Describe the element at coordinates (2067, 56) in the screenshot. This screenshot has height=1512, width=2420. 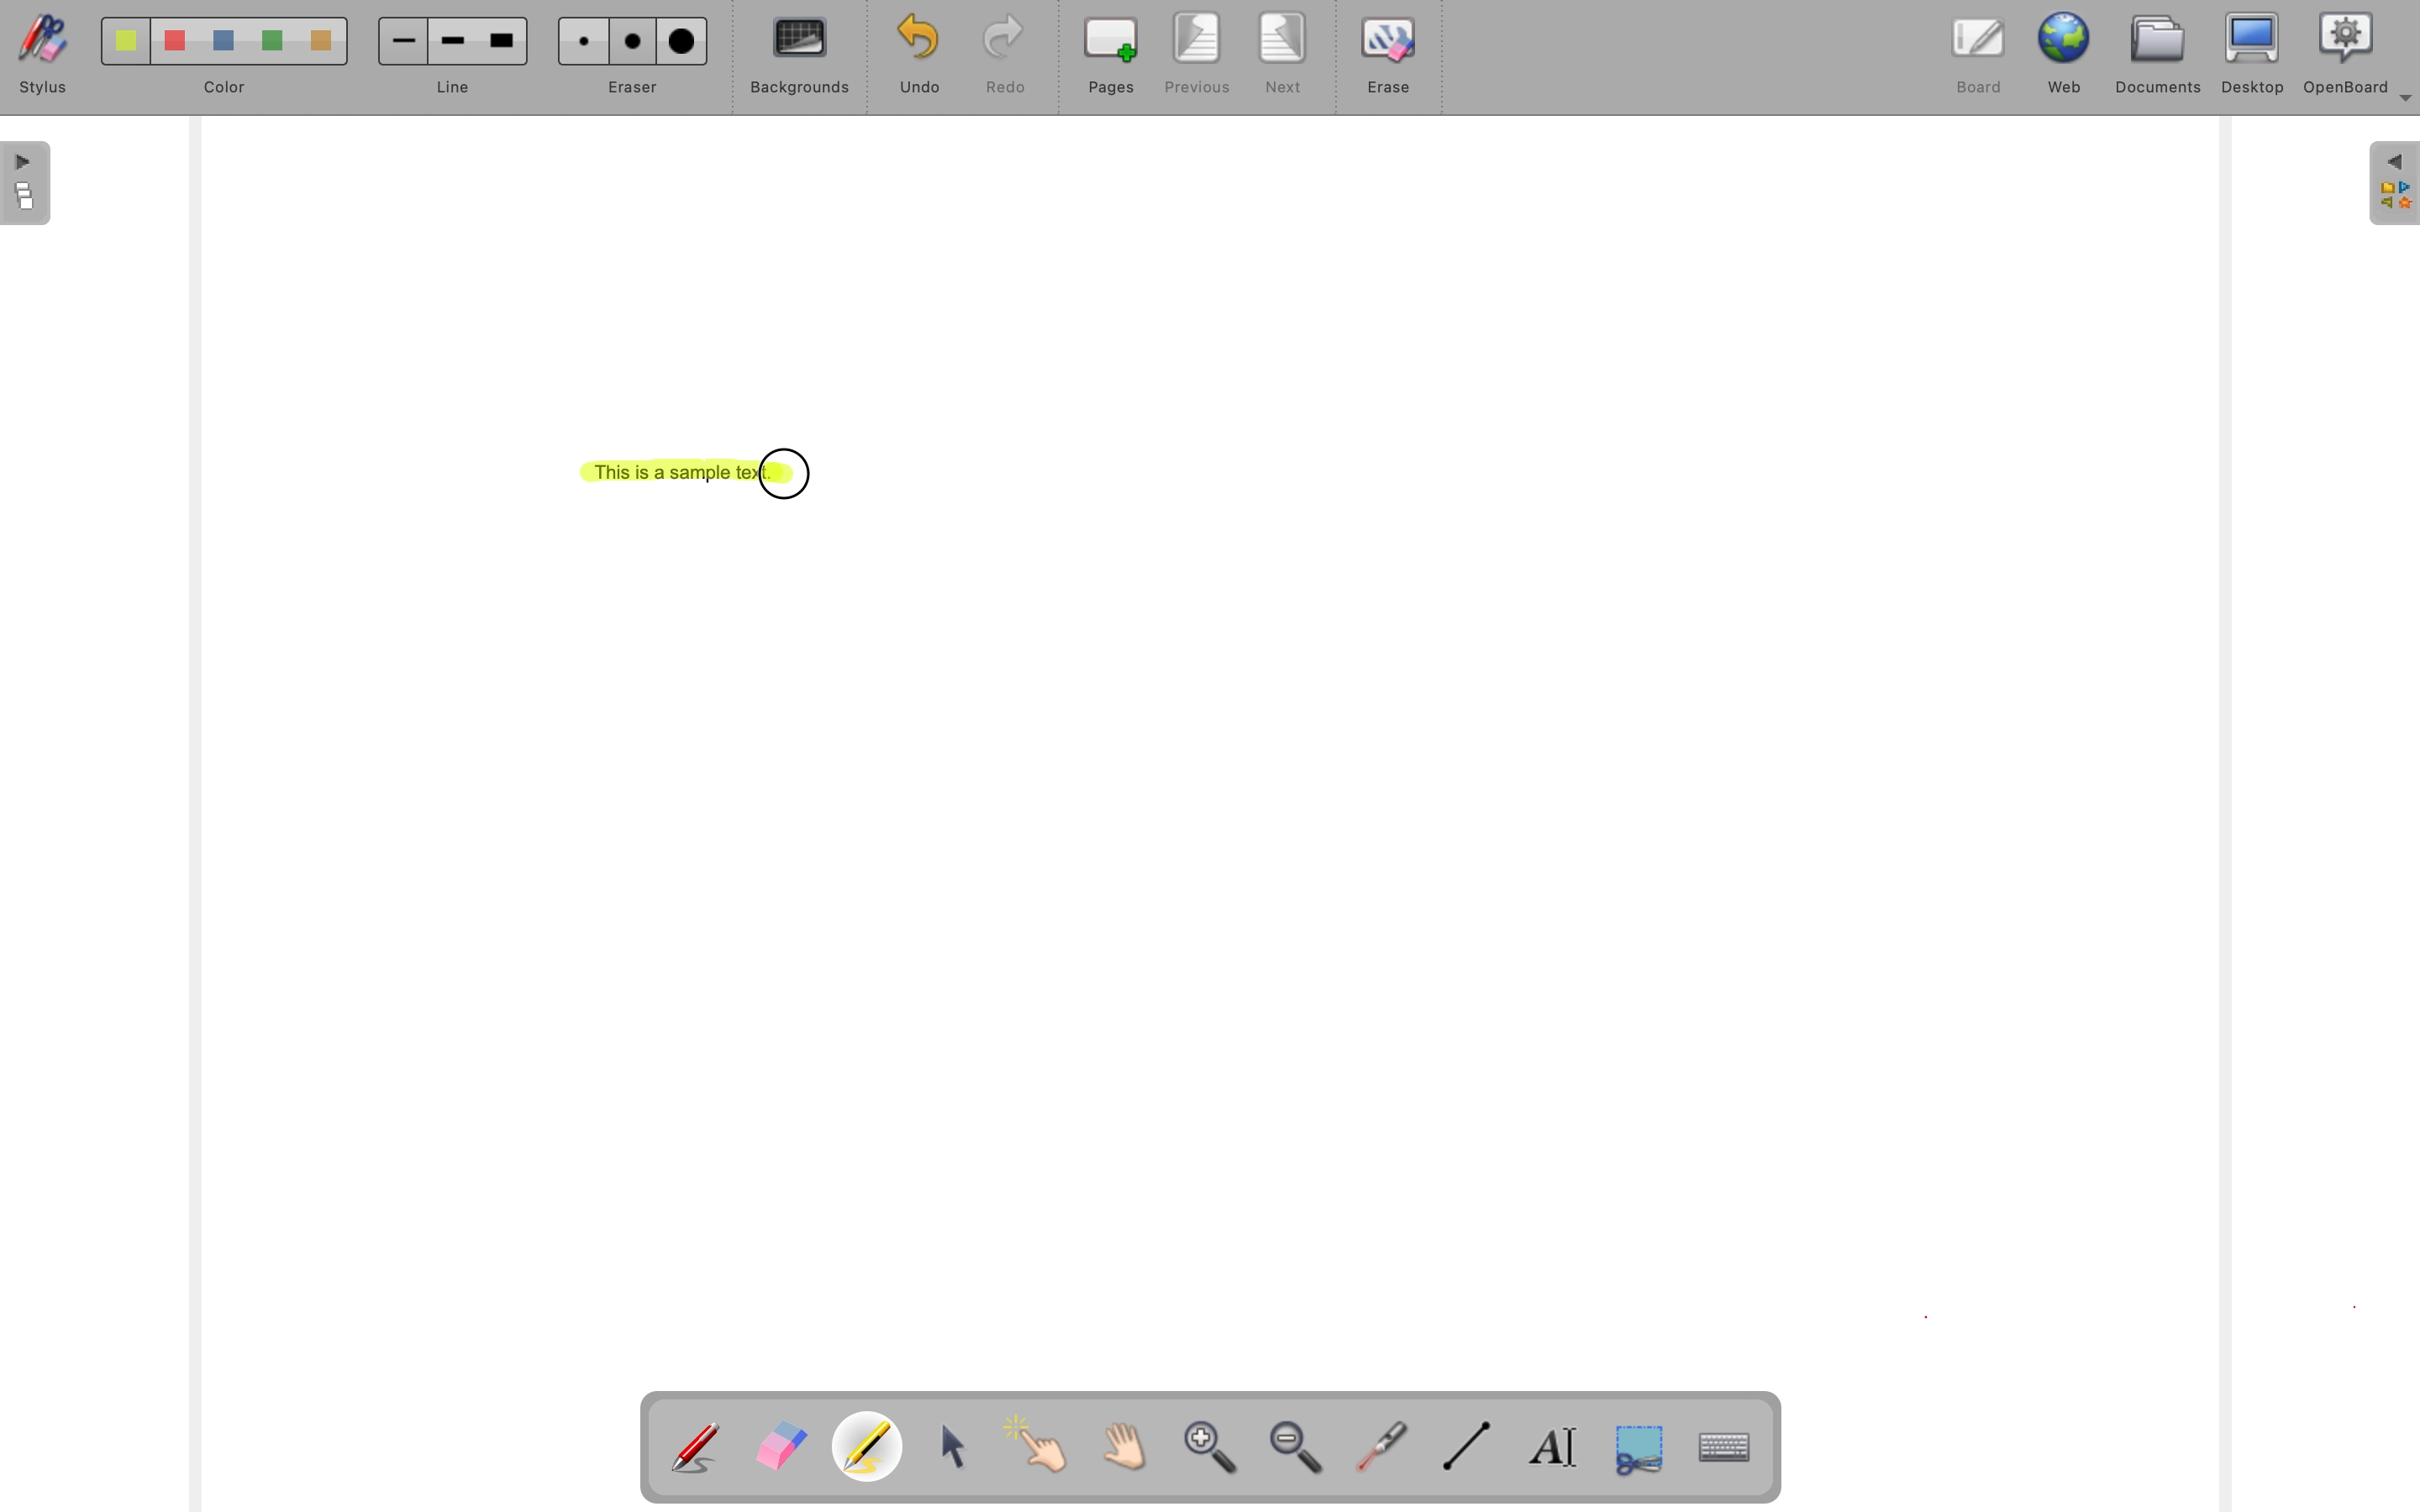
I see `web` at that location.